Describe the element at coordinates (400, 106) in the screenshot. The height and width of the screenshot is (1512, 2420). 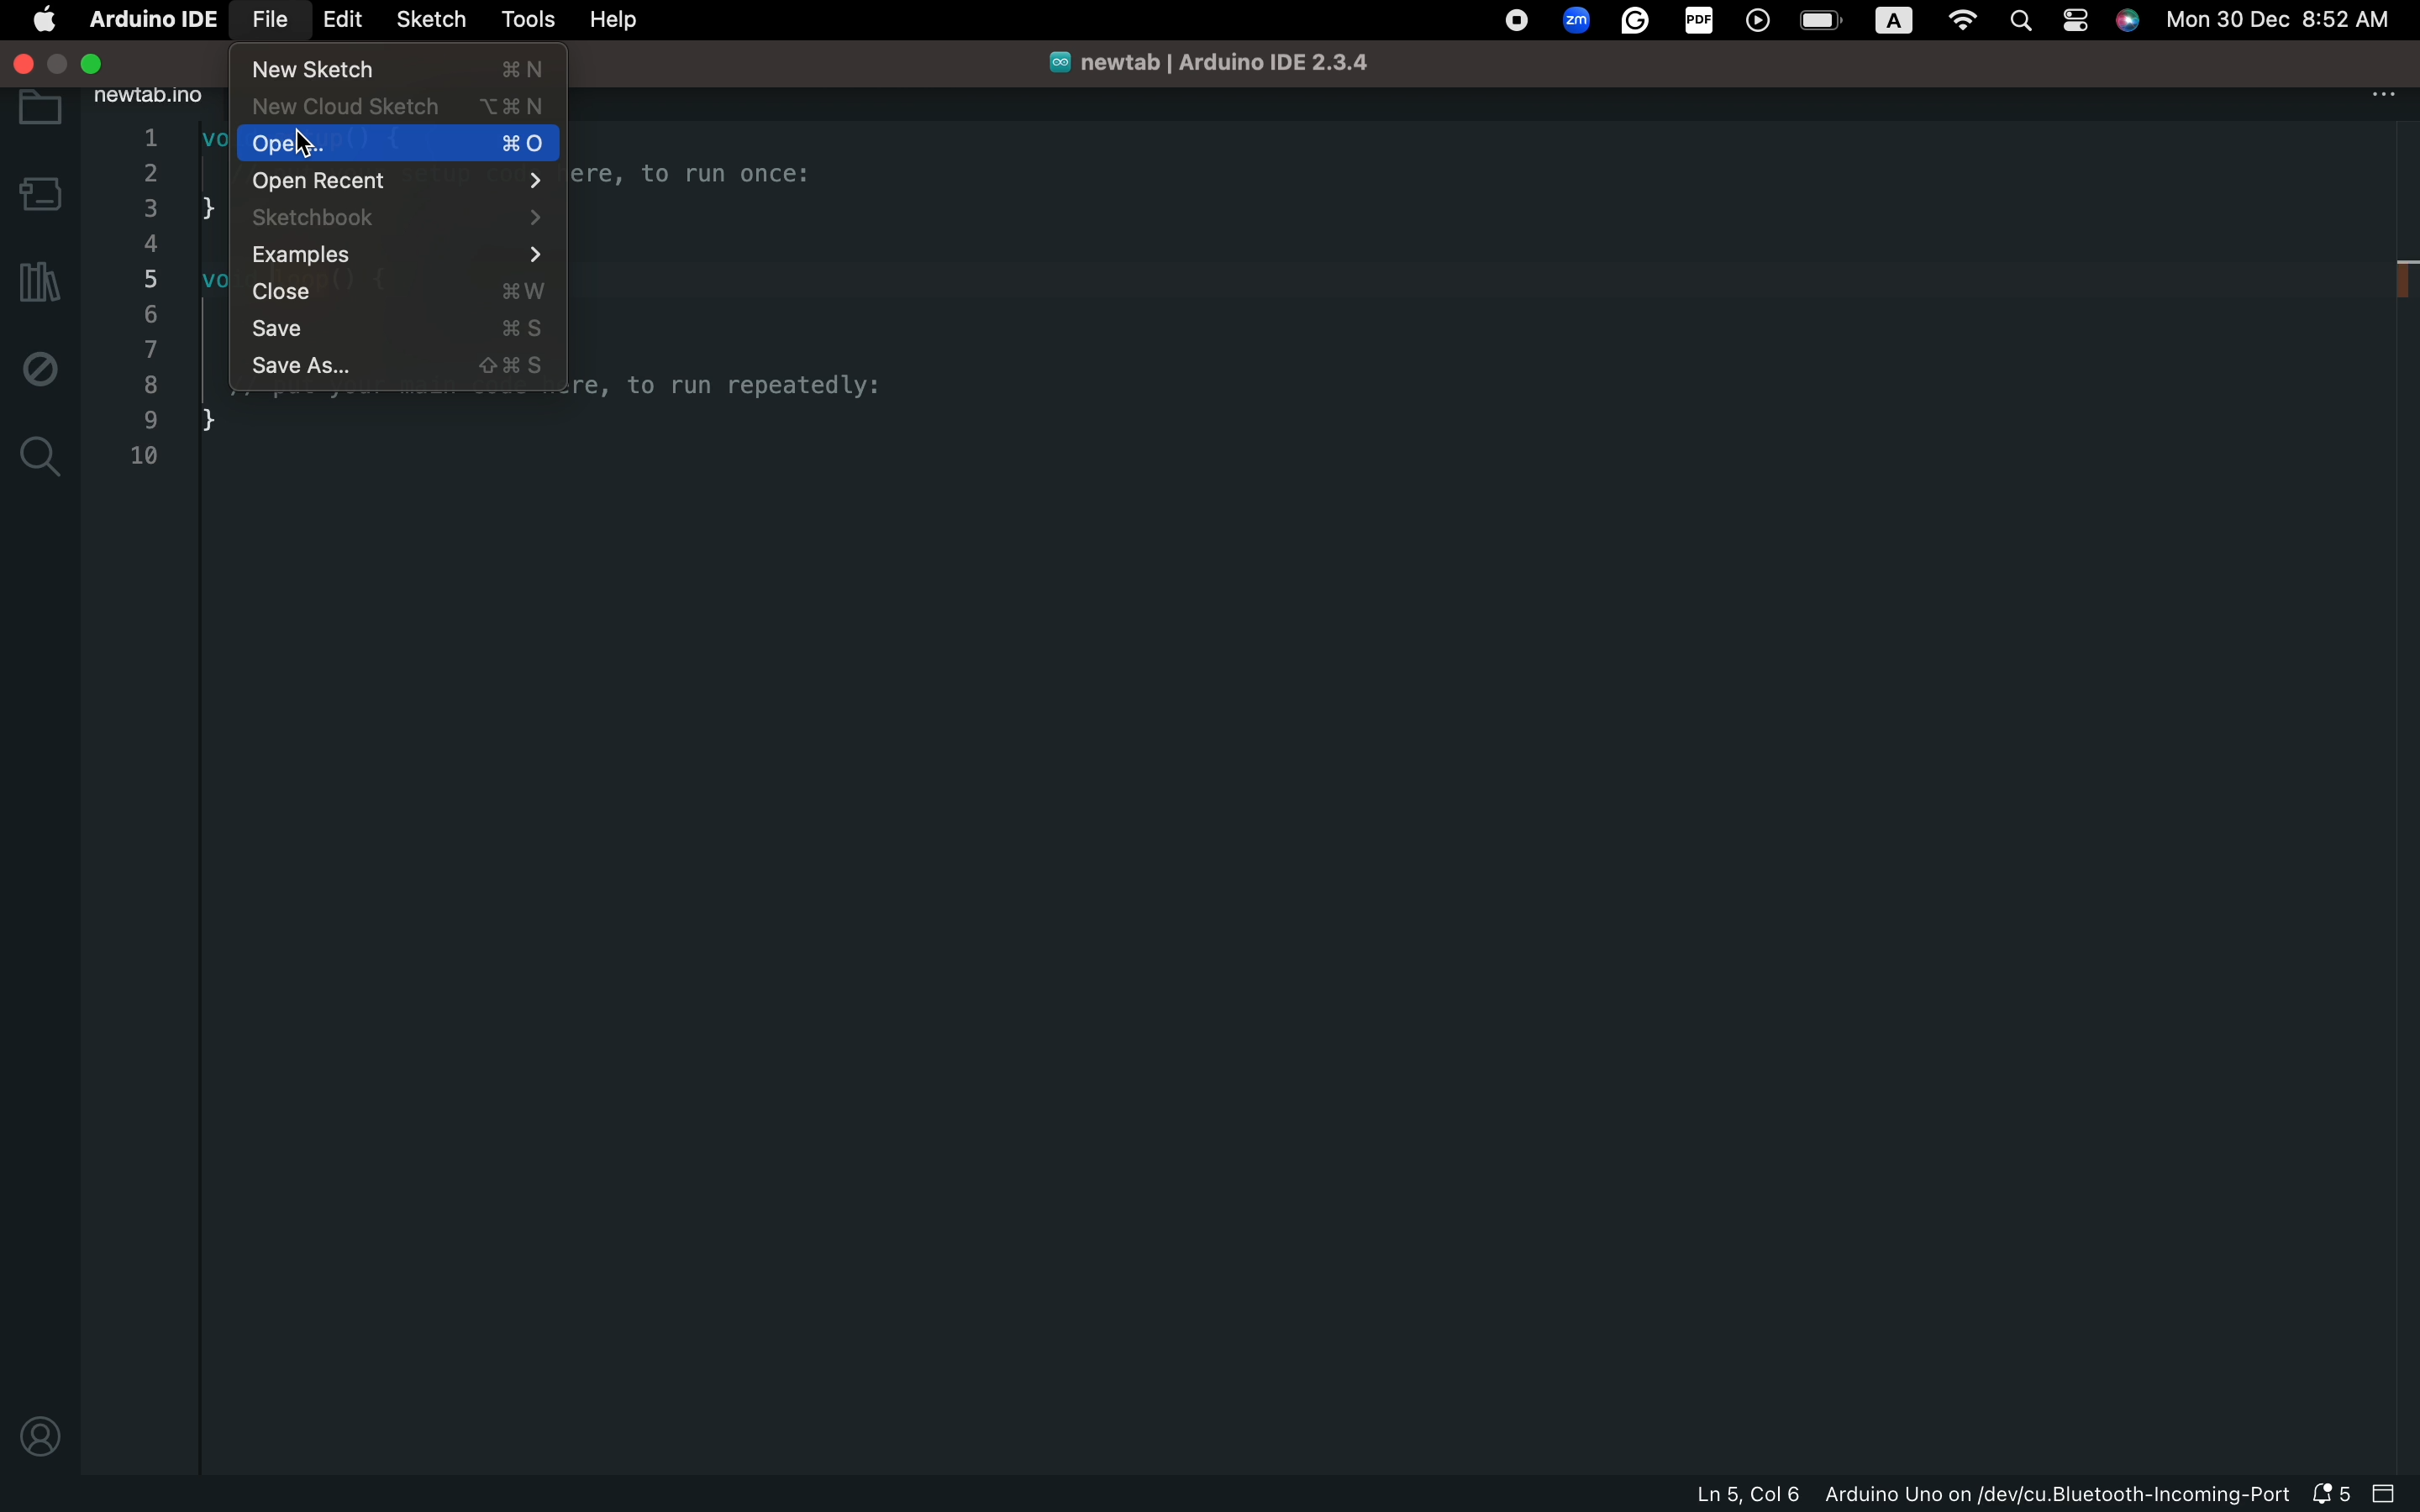
I see `new cloud sketch` at that location.